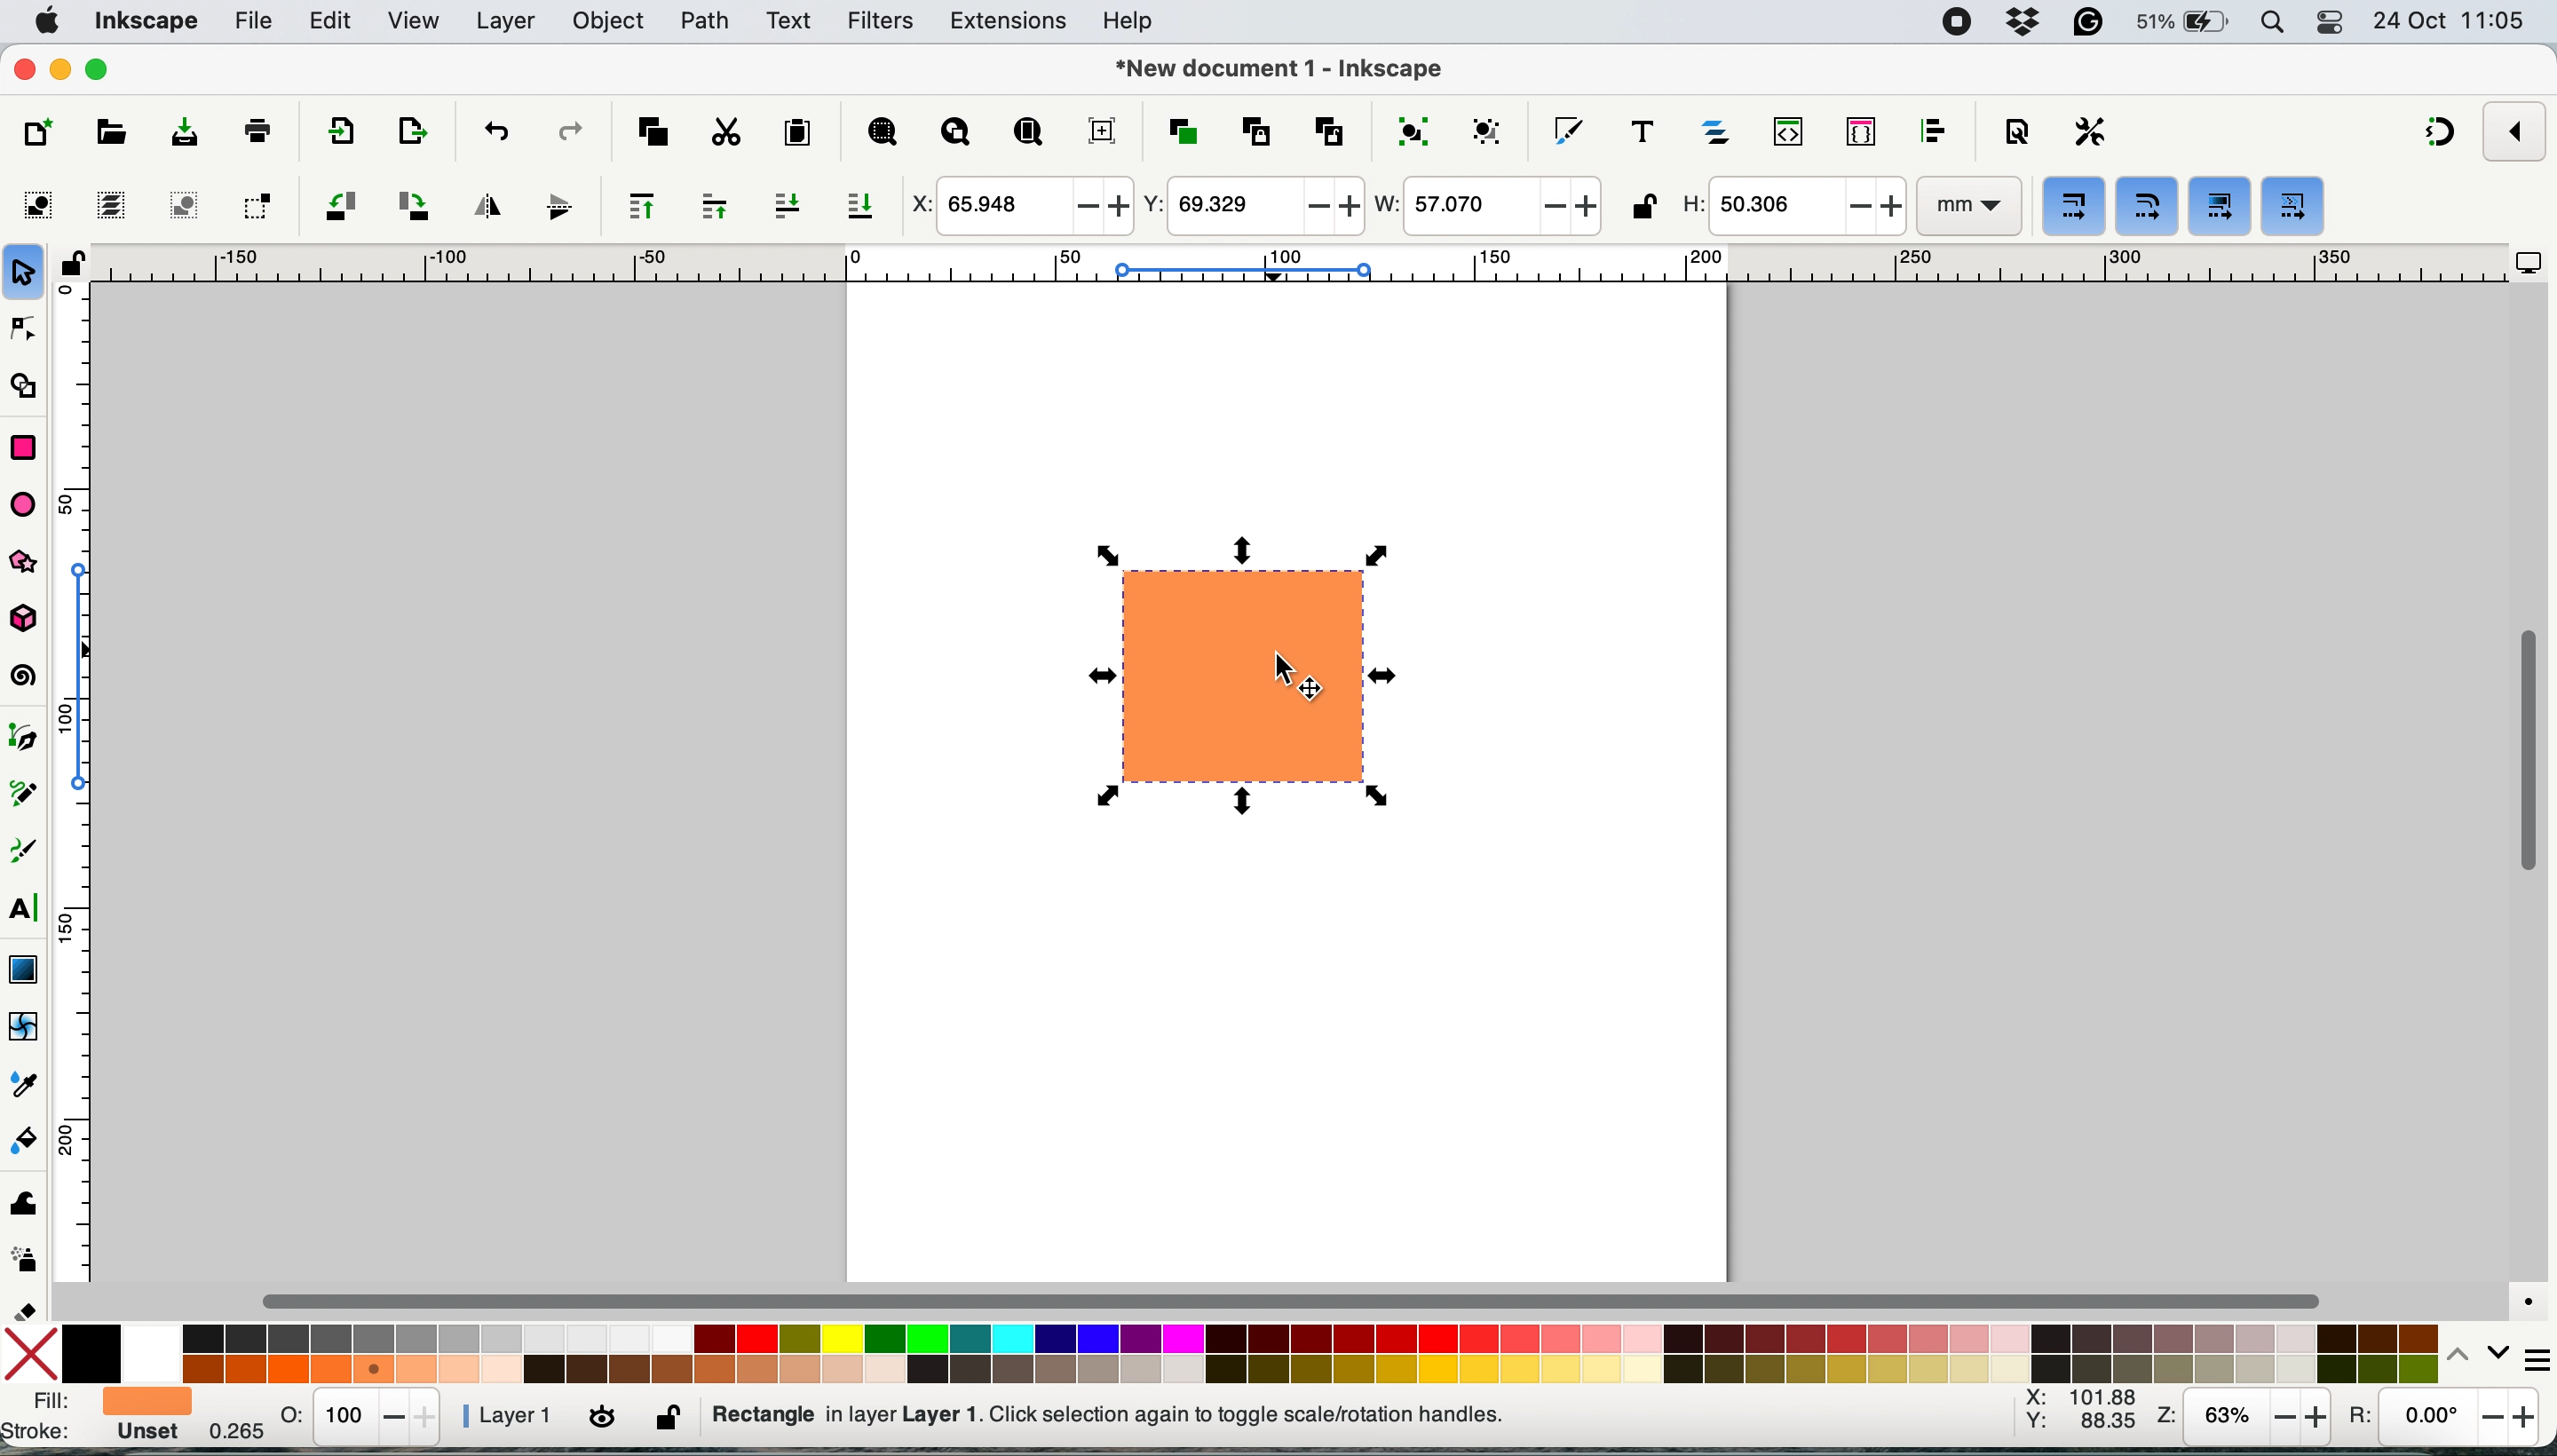 This screenshot has height=1456, width=2557. I want to click on mesh tool, so click(26, 1029).